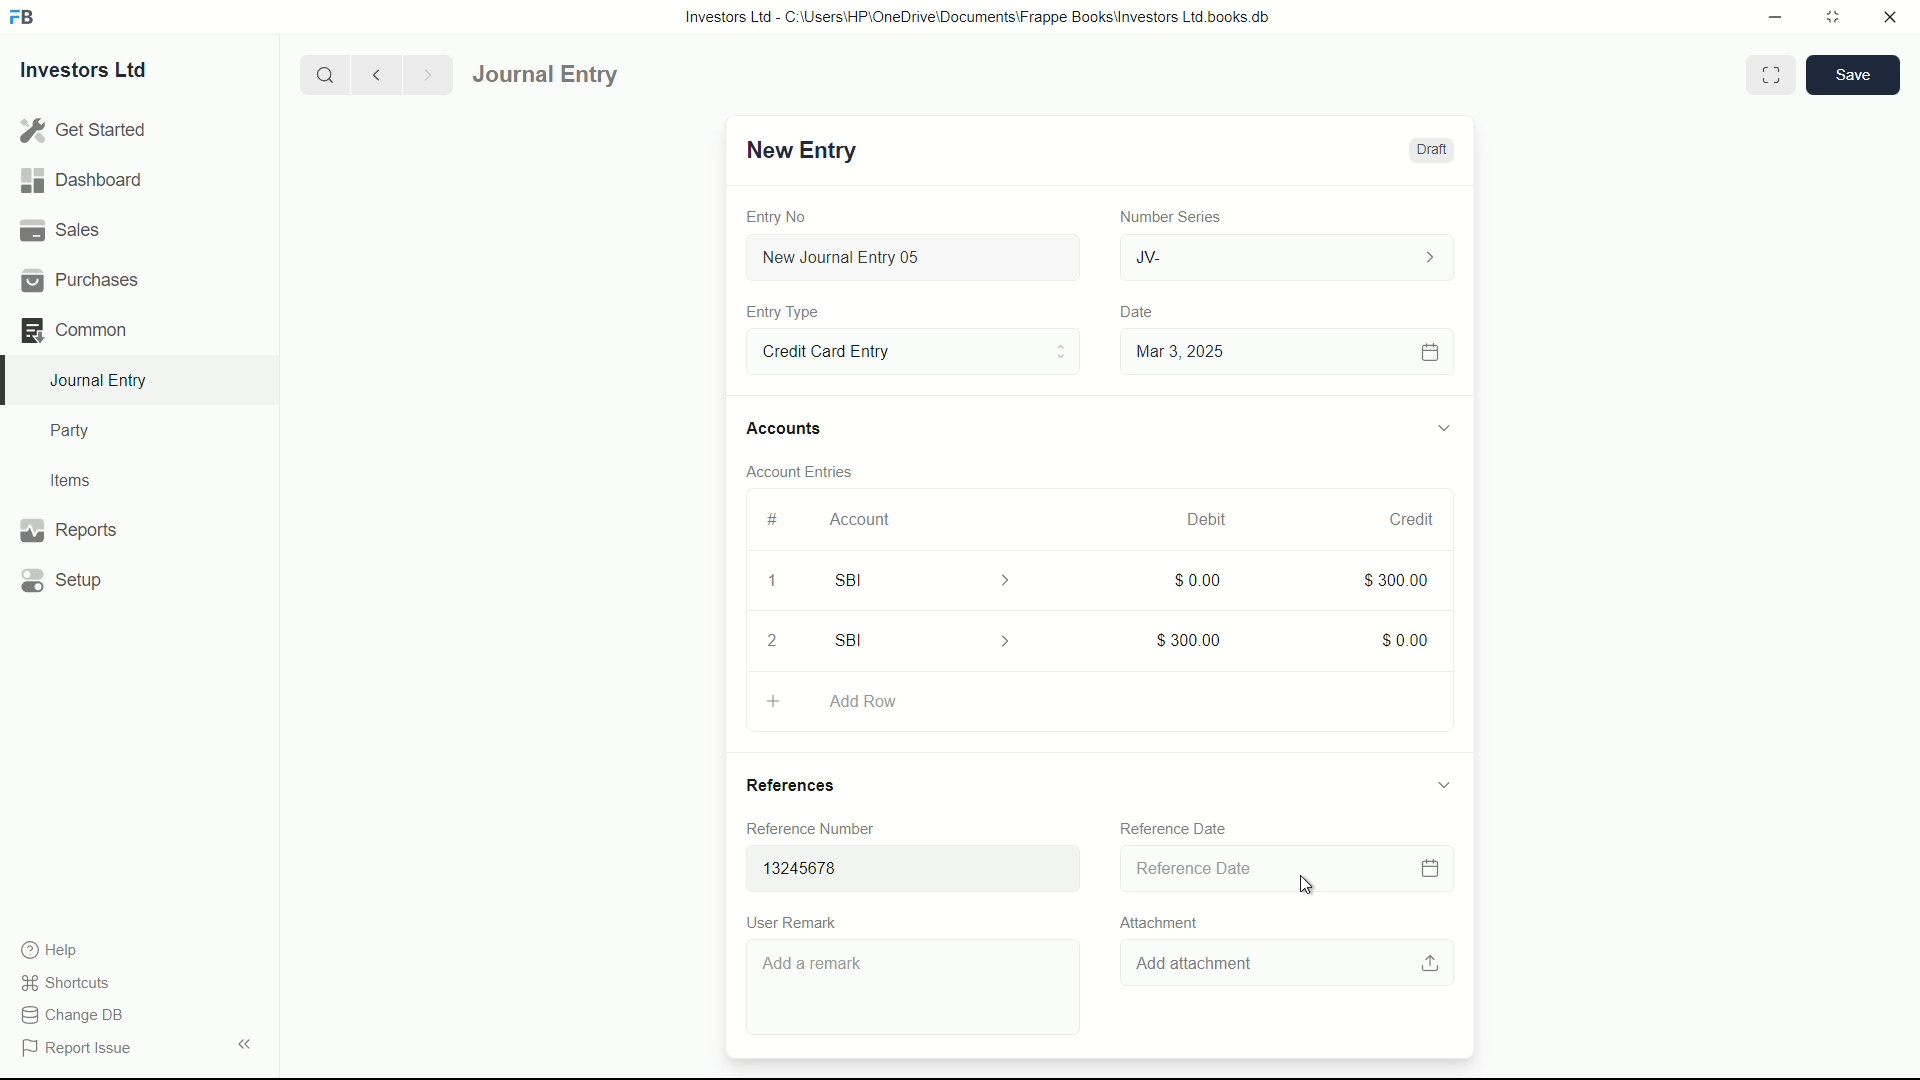  Describe the element at coordinates (1310, 886) in the screenshot. I see `cursor` at that location.